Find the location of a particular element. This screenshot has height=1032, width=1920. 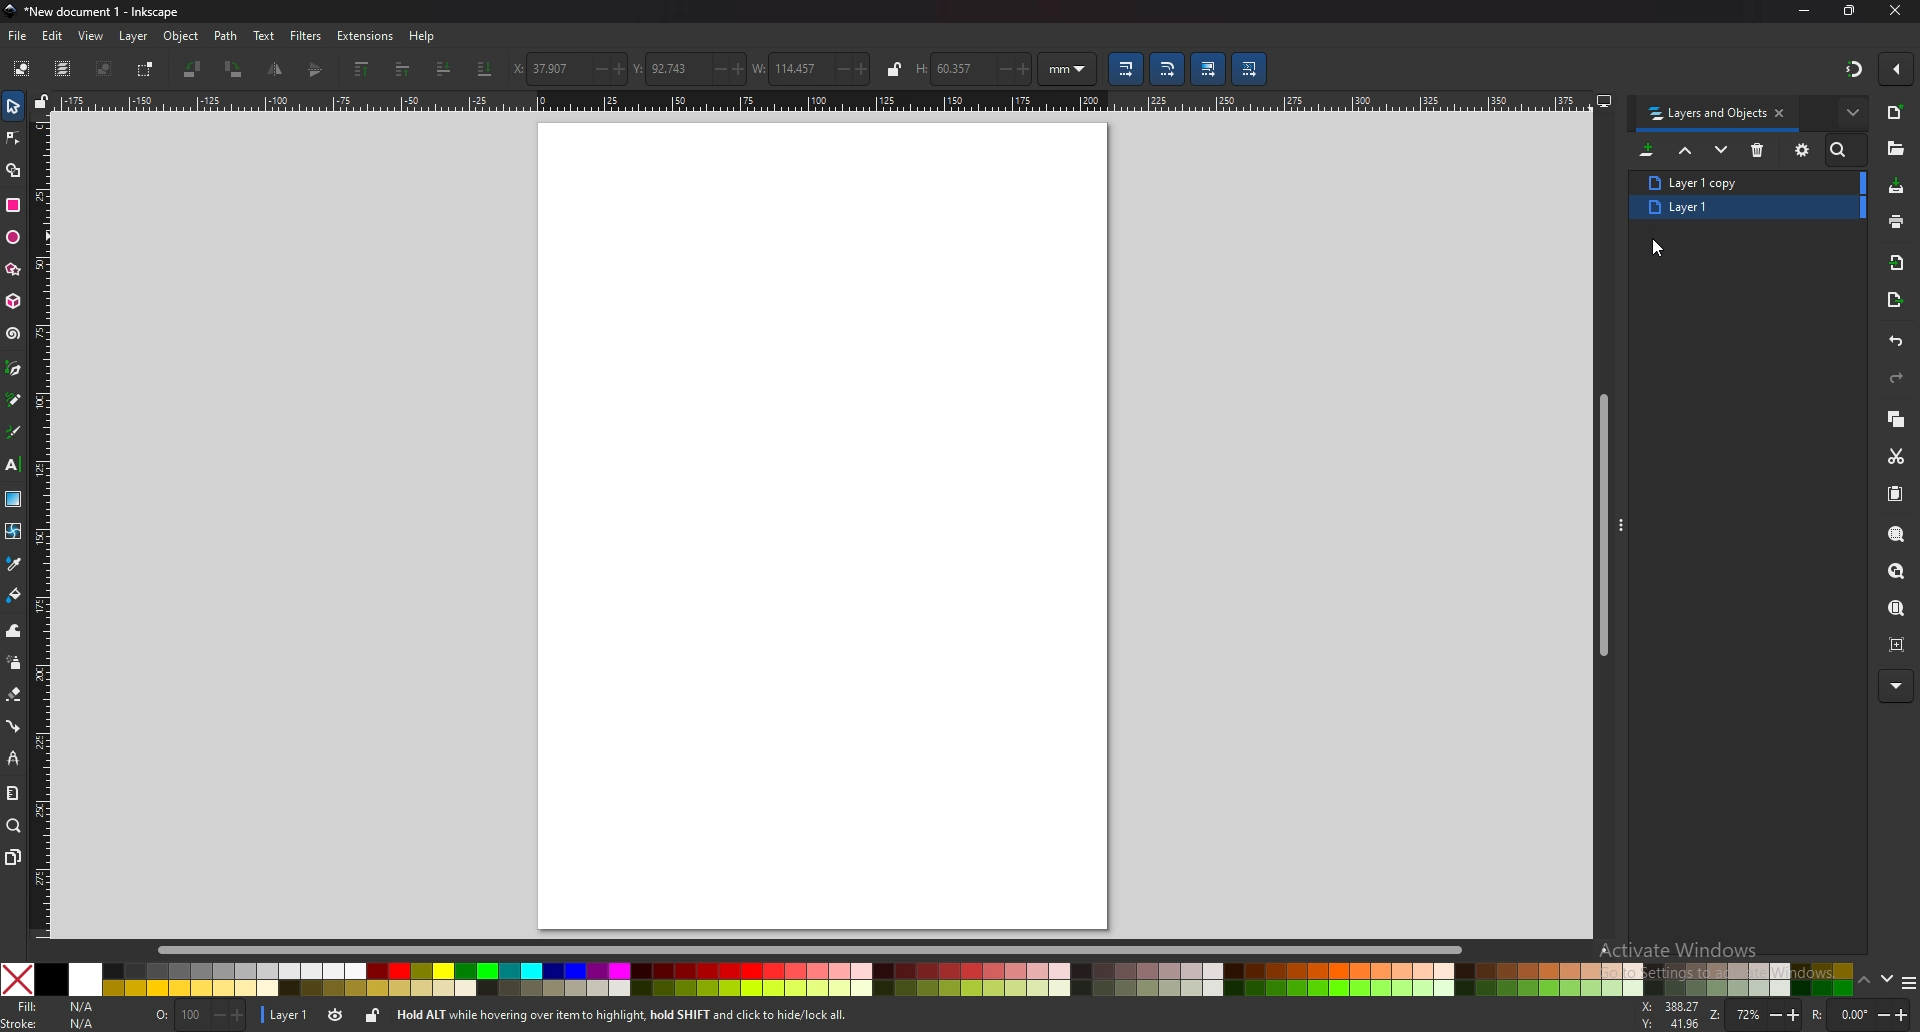

y coordinates is located at coordinates (666, 68).